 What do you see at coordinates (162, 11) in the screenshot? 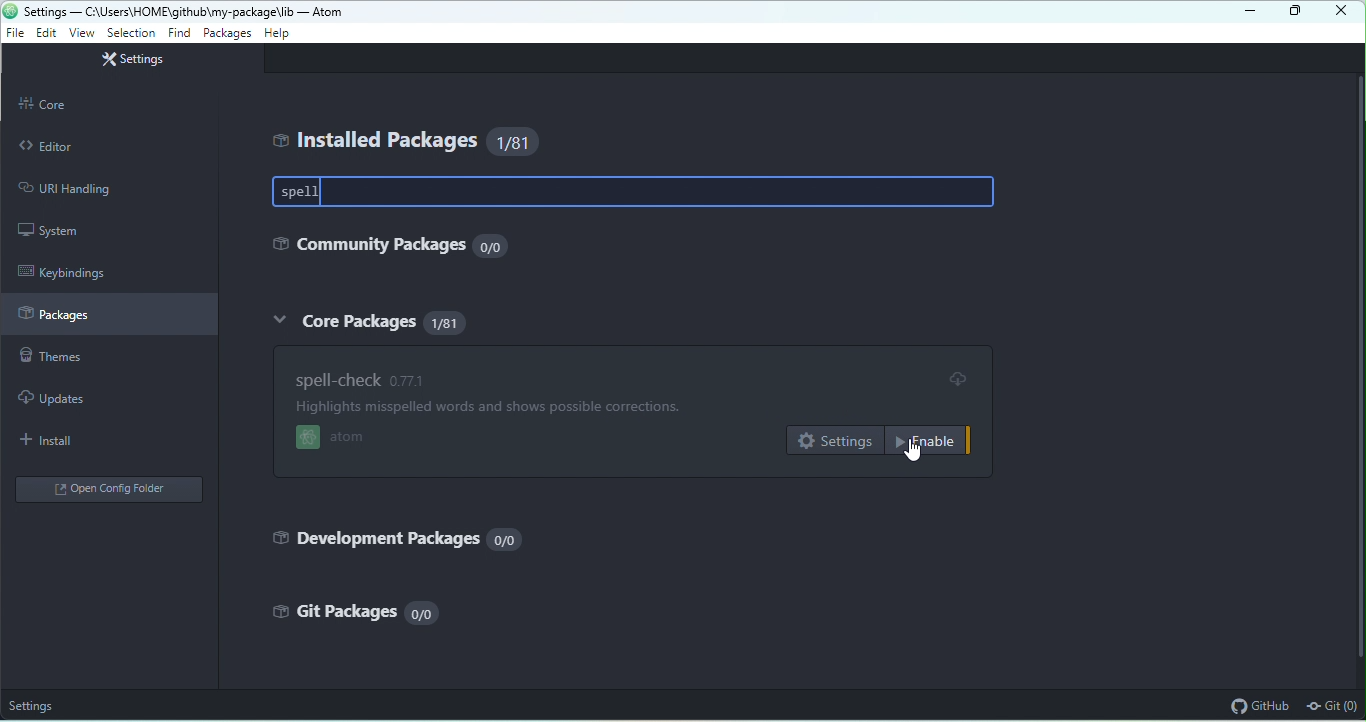
I see `settings — C:\Users\HOME\github\my-package\li` at bounding box center [162, 11].